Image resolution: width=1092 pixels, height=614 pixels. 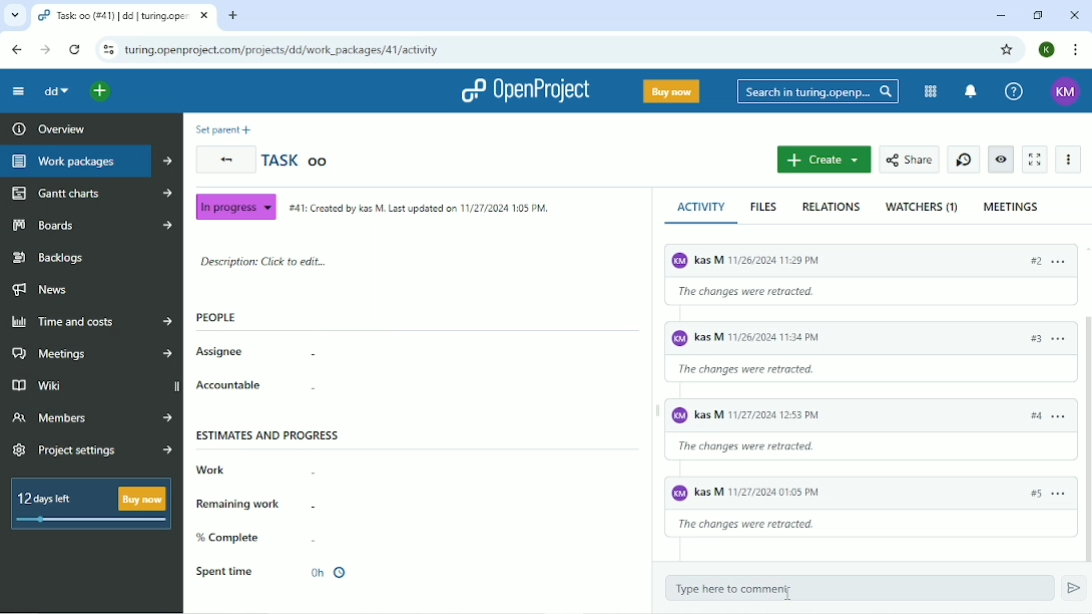 I want to click on To notification center, so click(x=970, y=92).